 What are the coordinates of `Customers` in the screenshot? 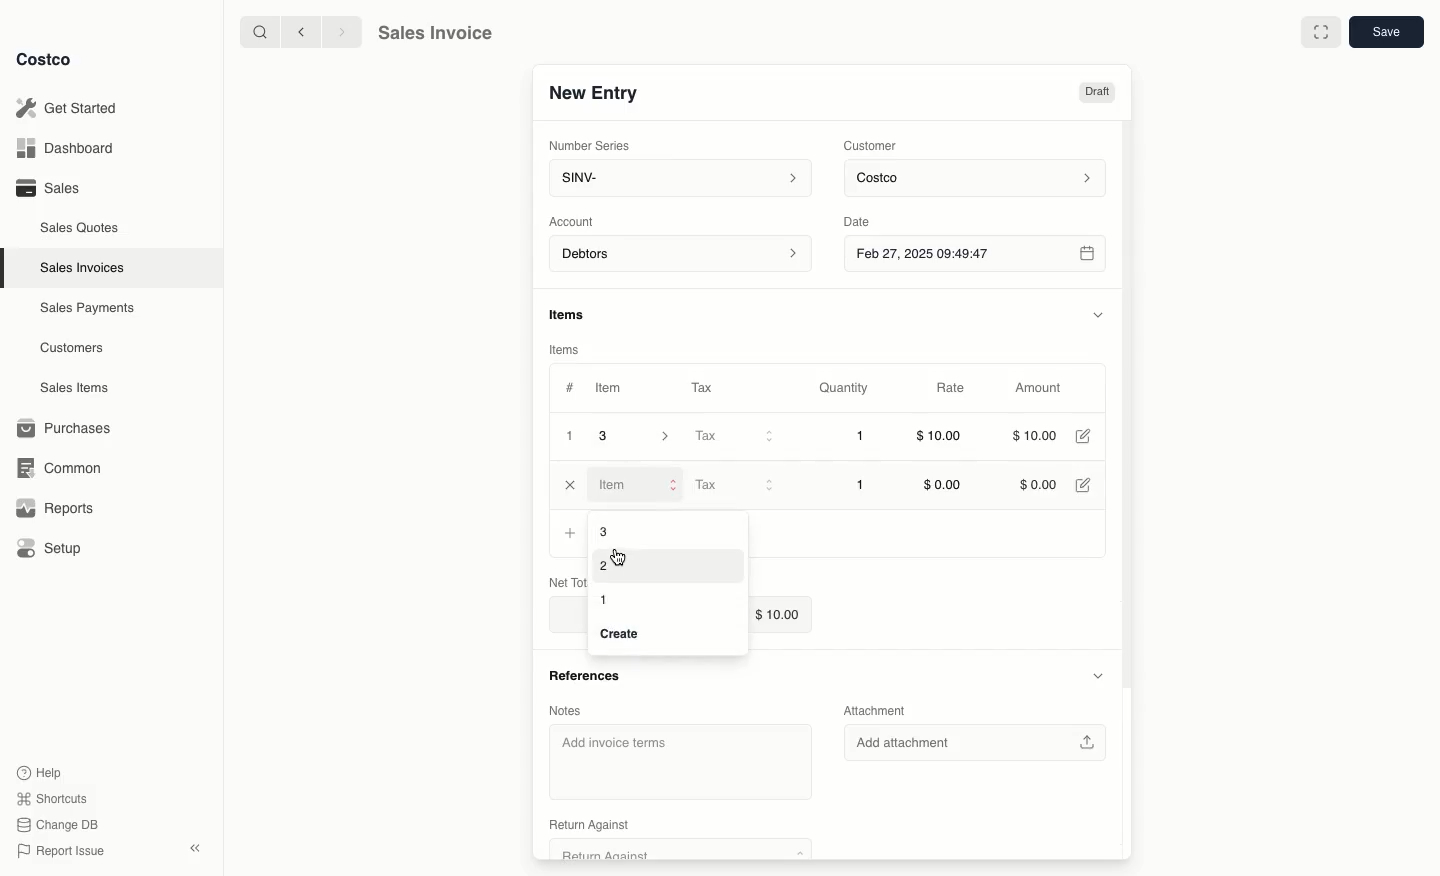 It's located at (75, 348).